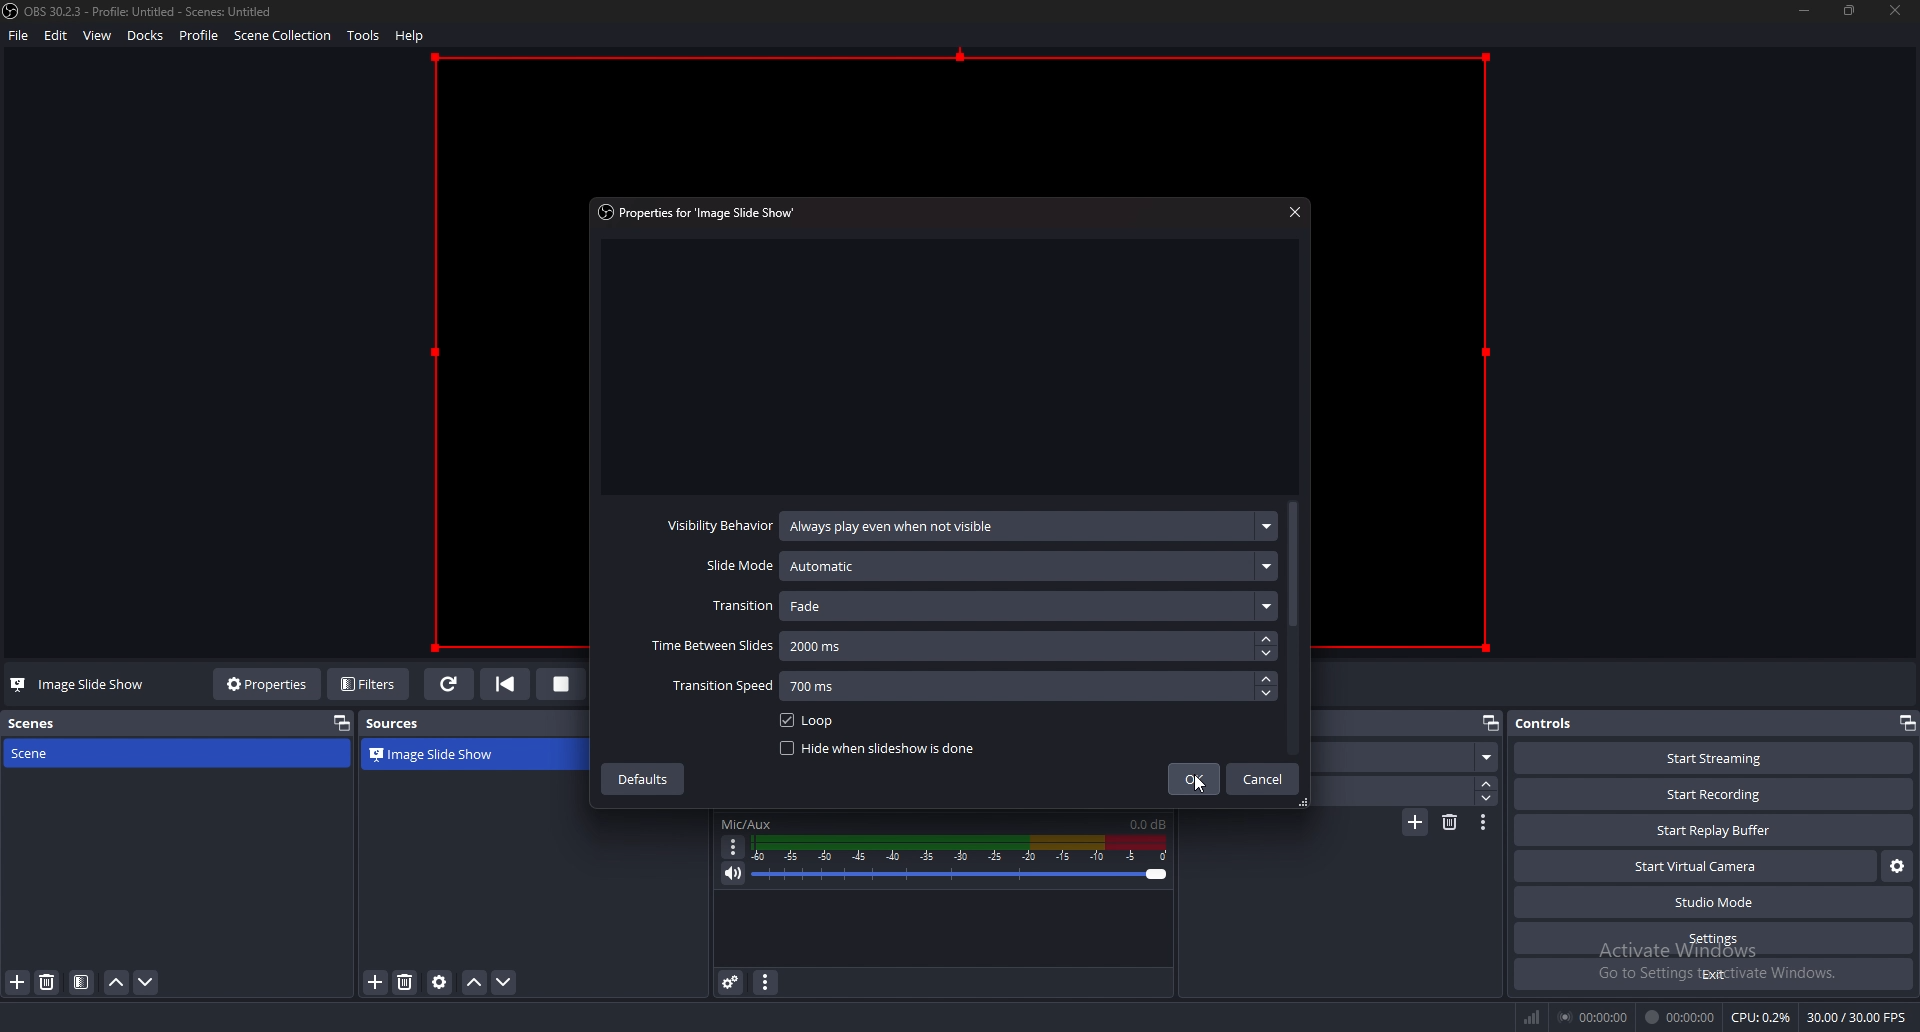 The image size is (1920, 1032). What do you see at coordinates (1488, 723) in the screenshot?
I see `popout` at bounding box center [1488, 723].